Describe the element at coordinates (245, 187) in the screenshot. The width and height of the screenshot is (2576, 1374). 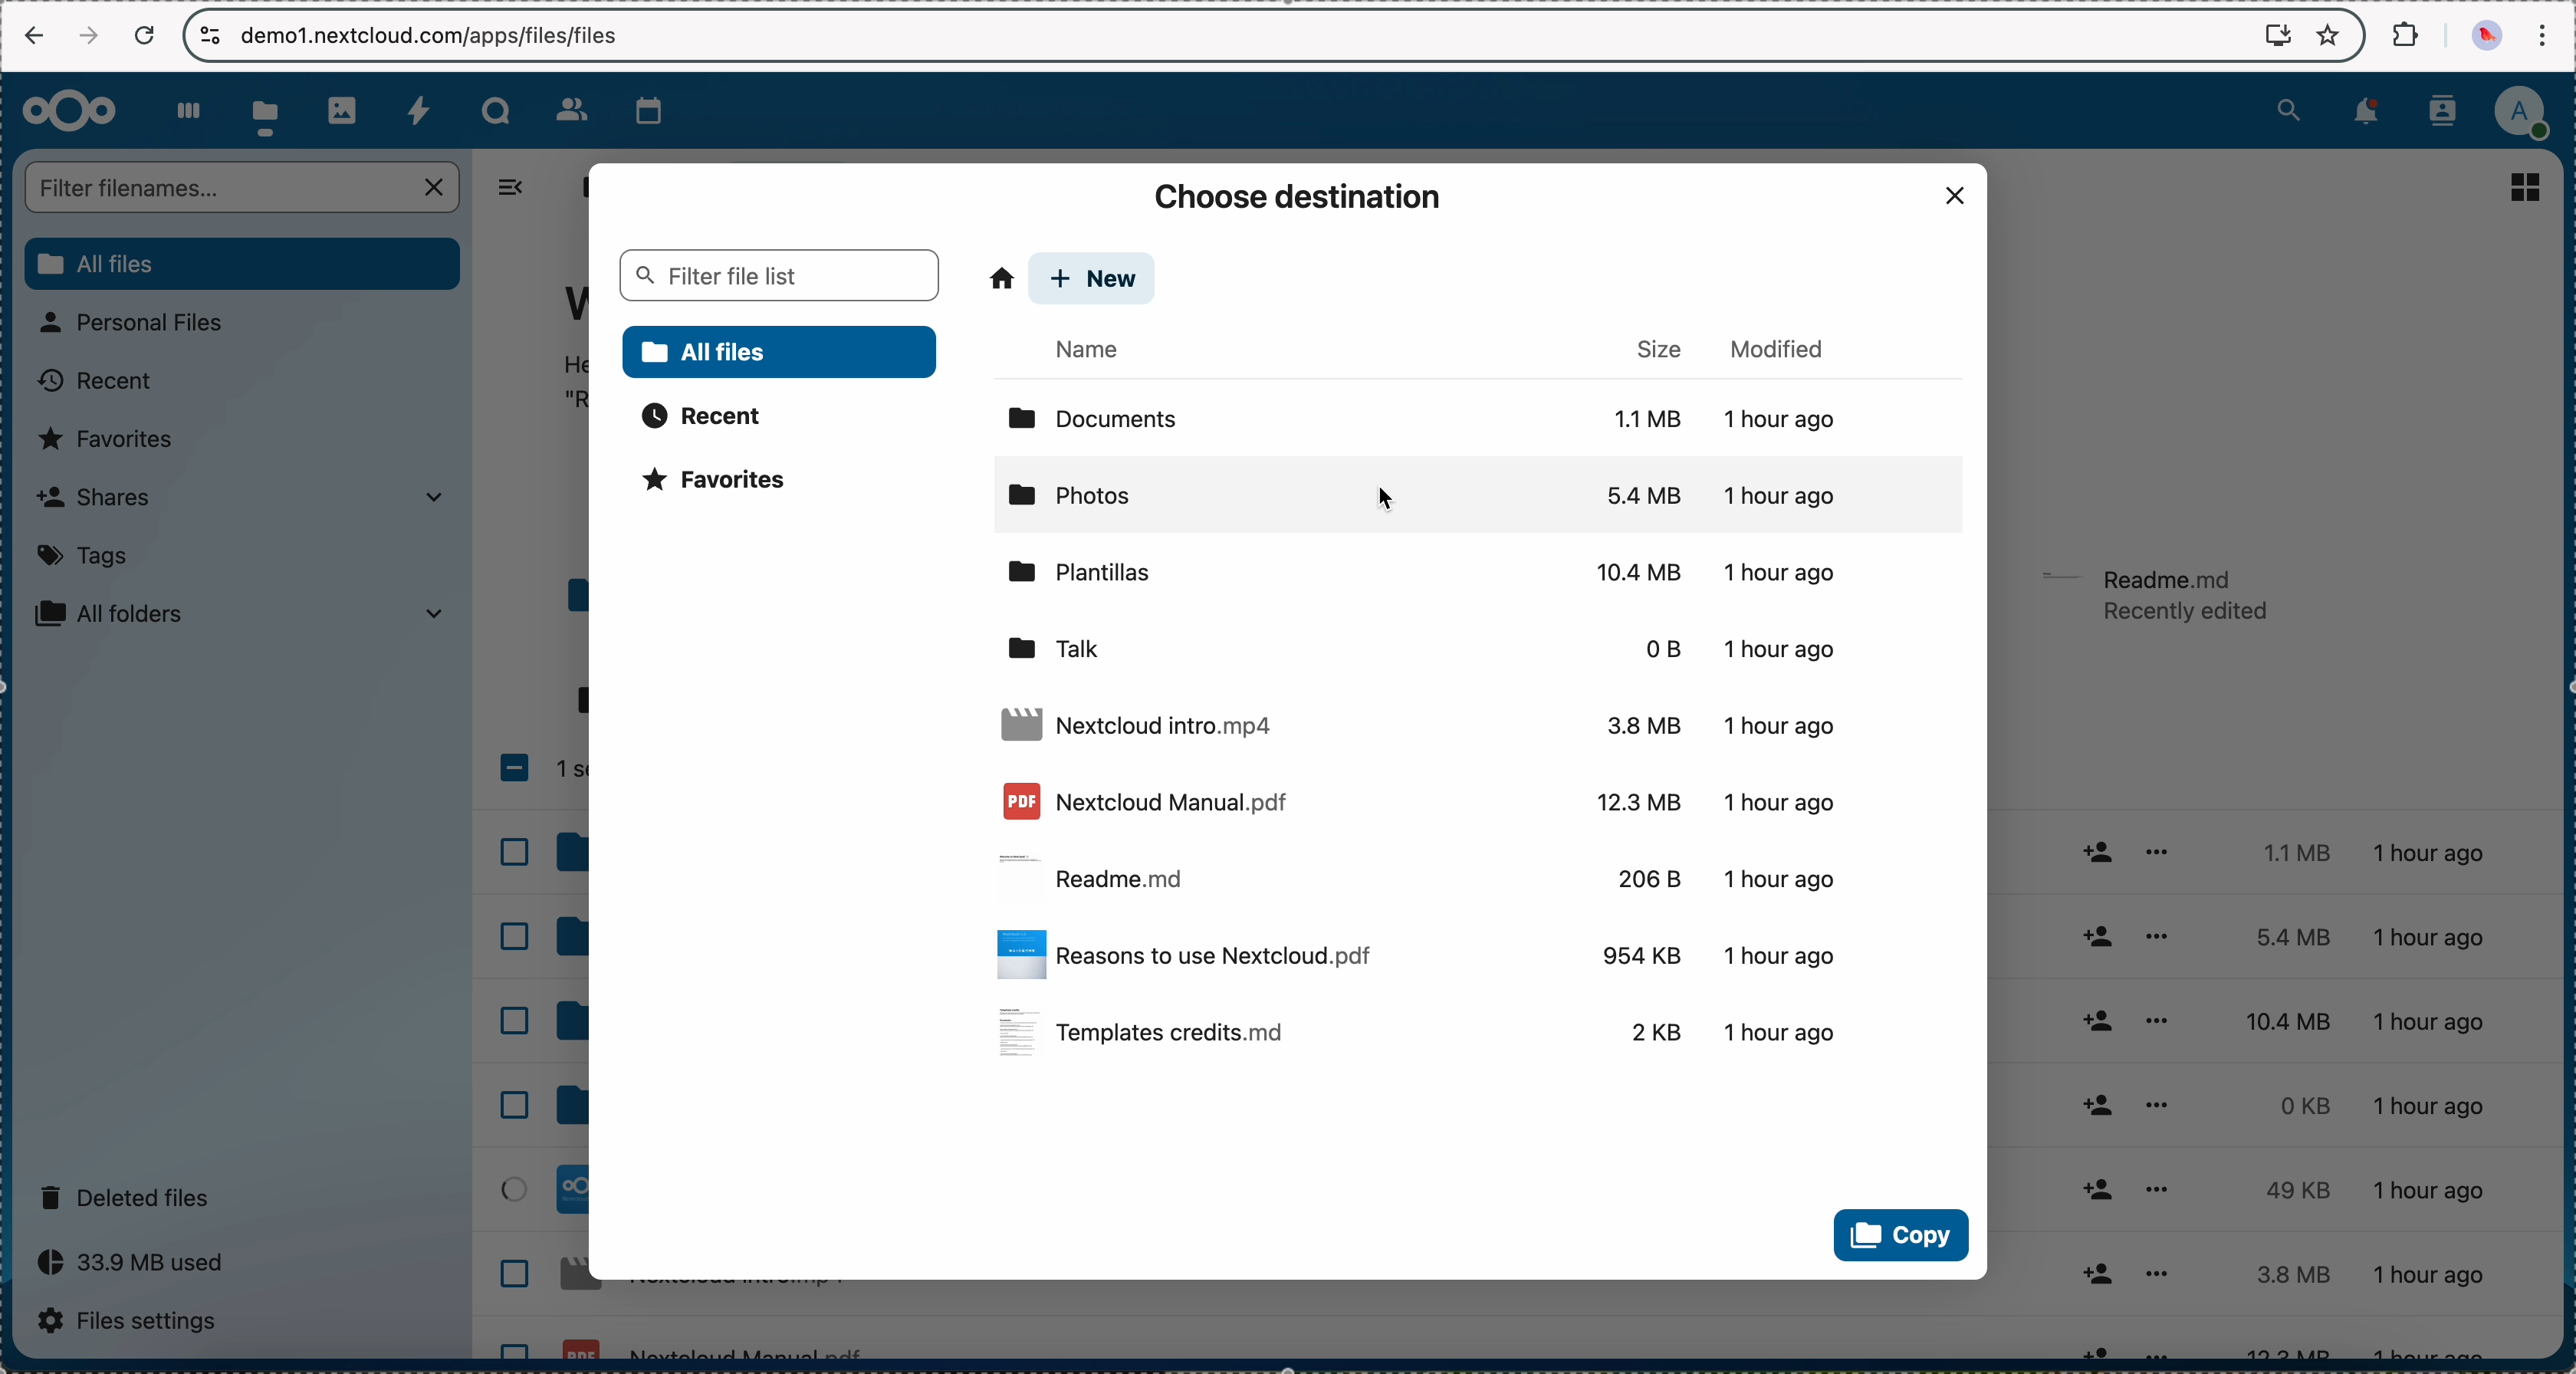
I see `search bar` at that location.